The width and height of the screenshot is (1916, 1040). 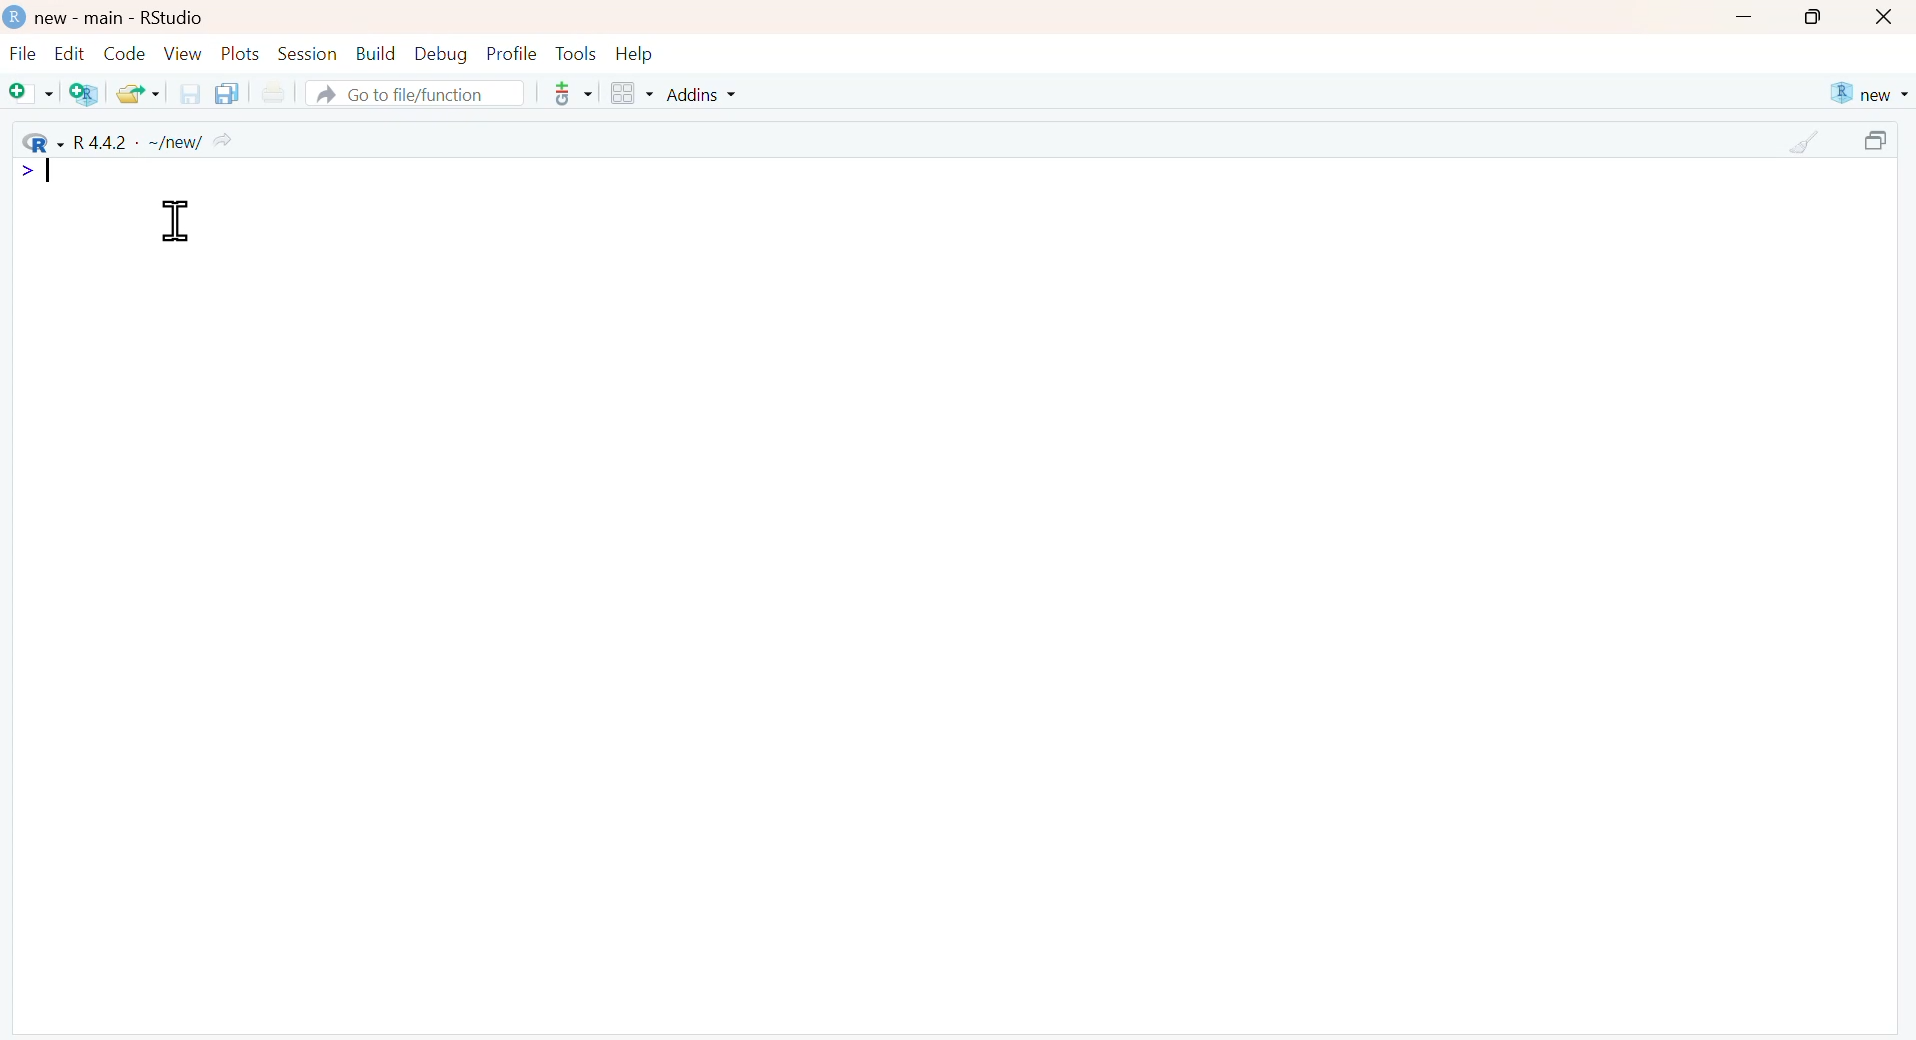 What do you see at coordinates (122, 53) in the screenshot?
I see `Code` at bounding box center [122, 53].